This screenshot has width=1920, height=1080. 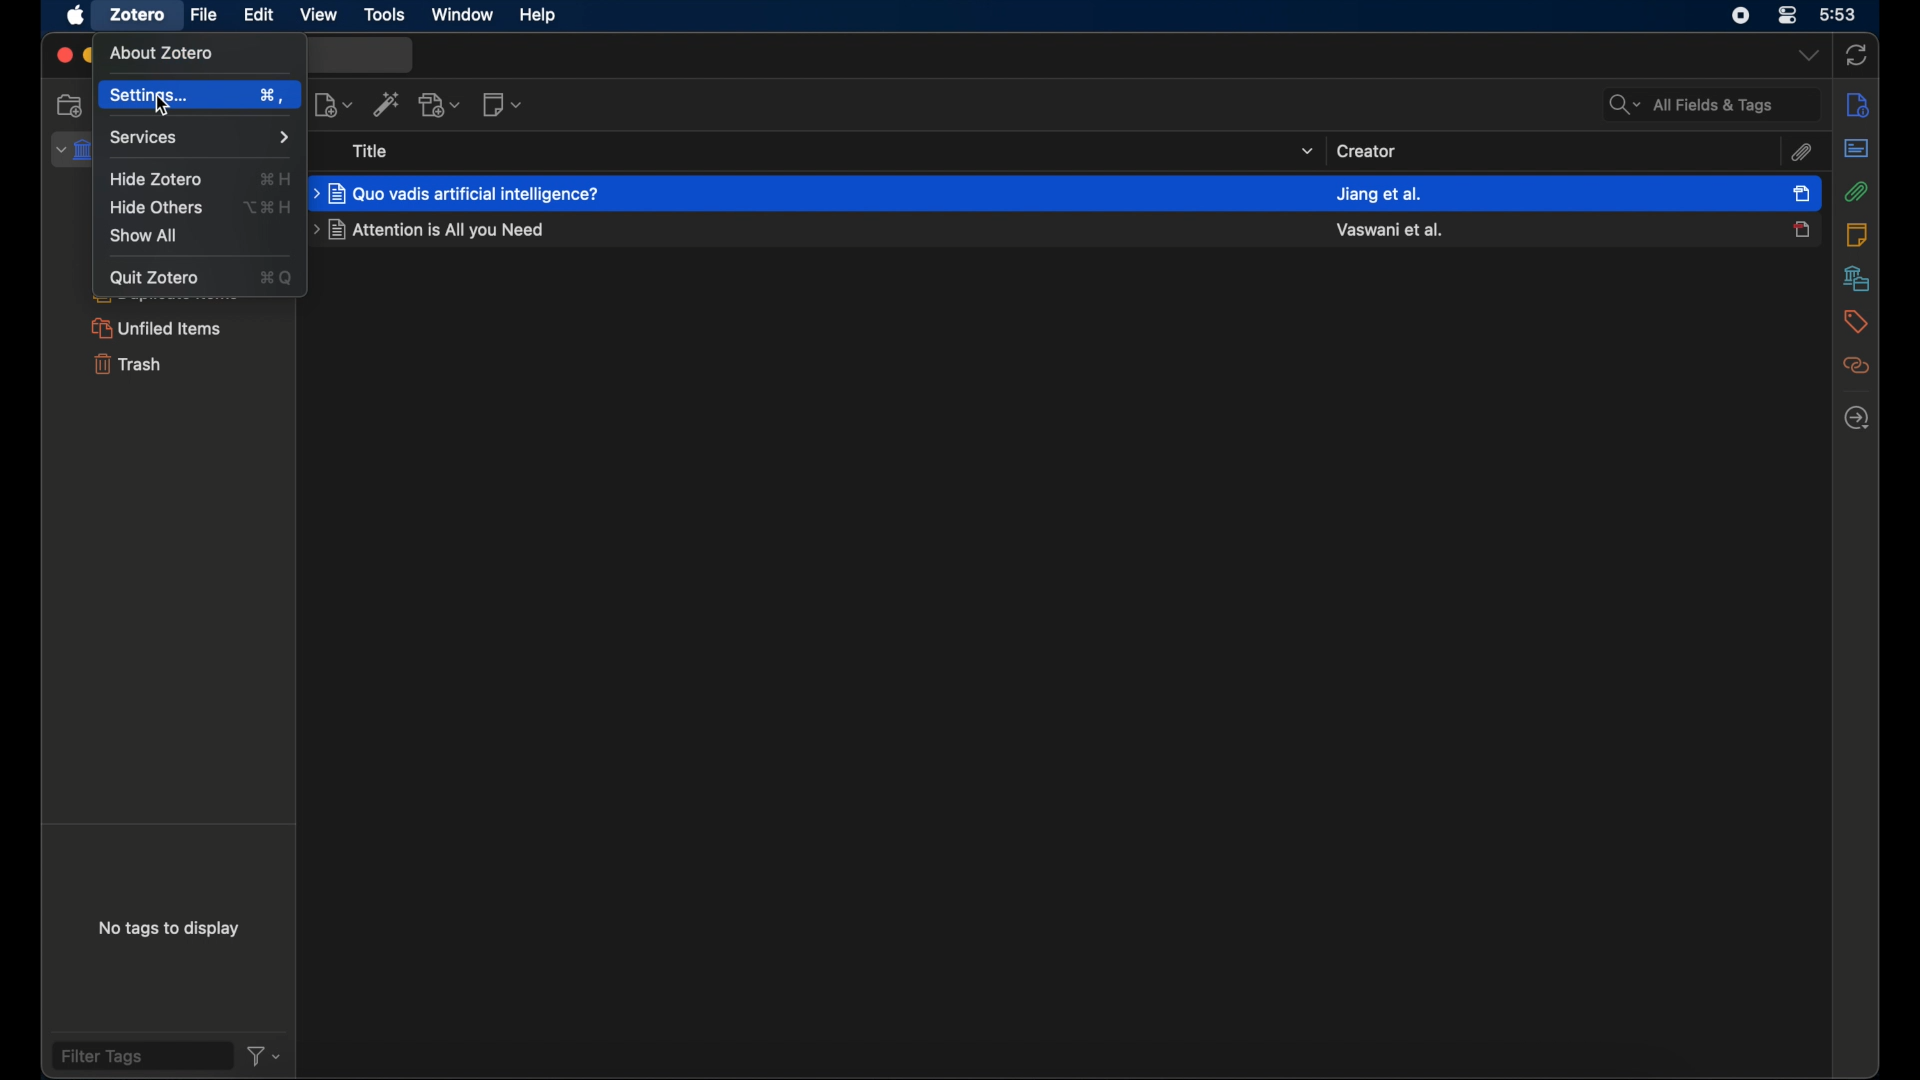 What do you see at coordinates (1857, 105) in the screenshot?
I see `info` at bounding box center [1857, 105].